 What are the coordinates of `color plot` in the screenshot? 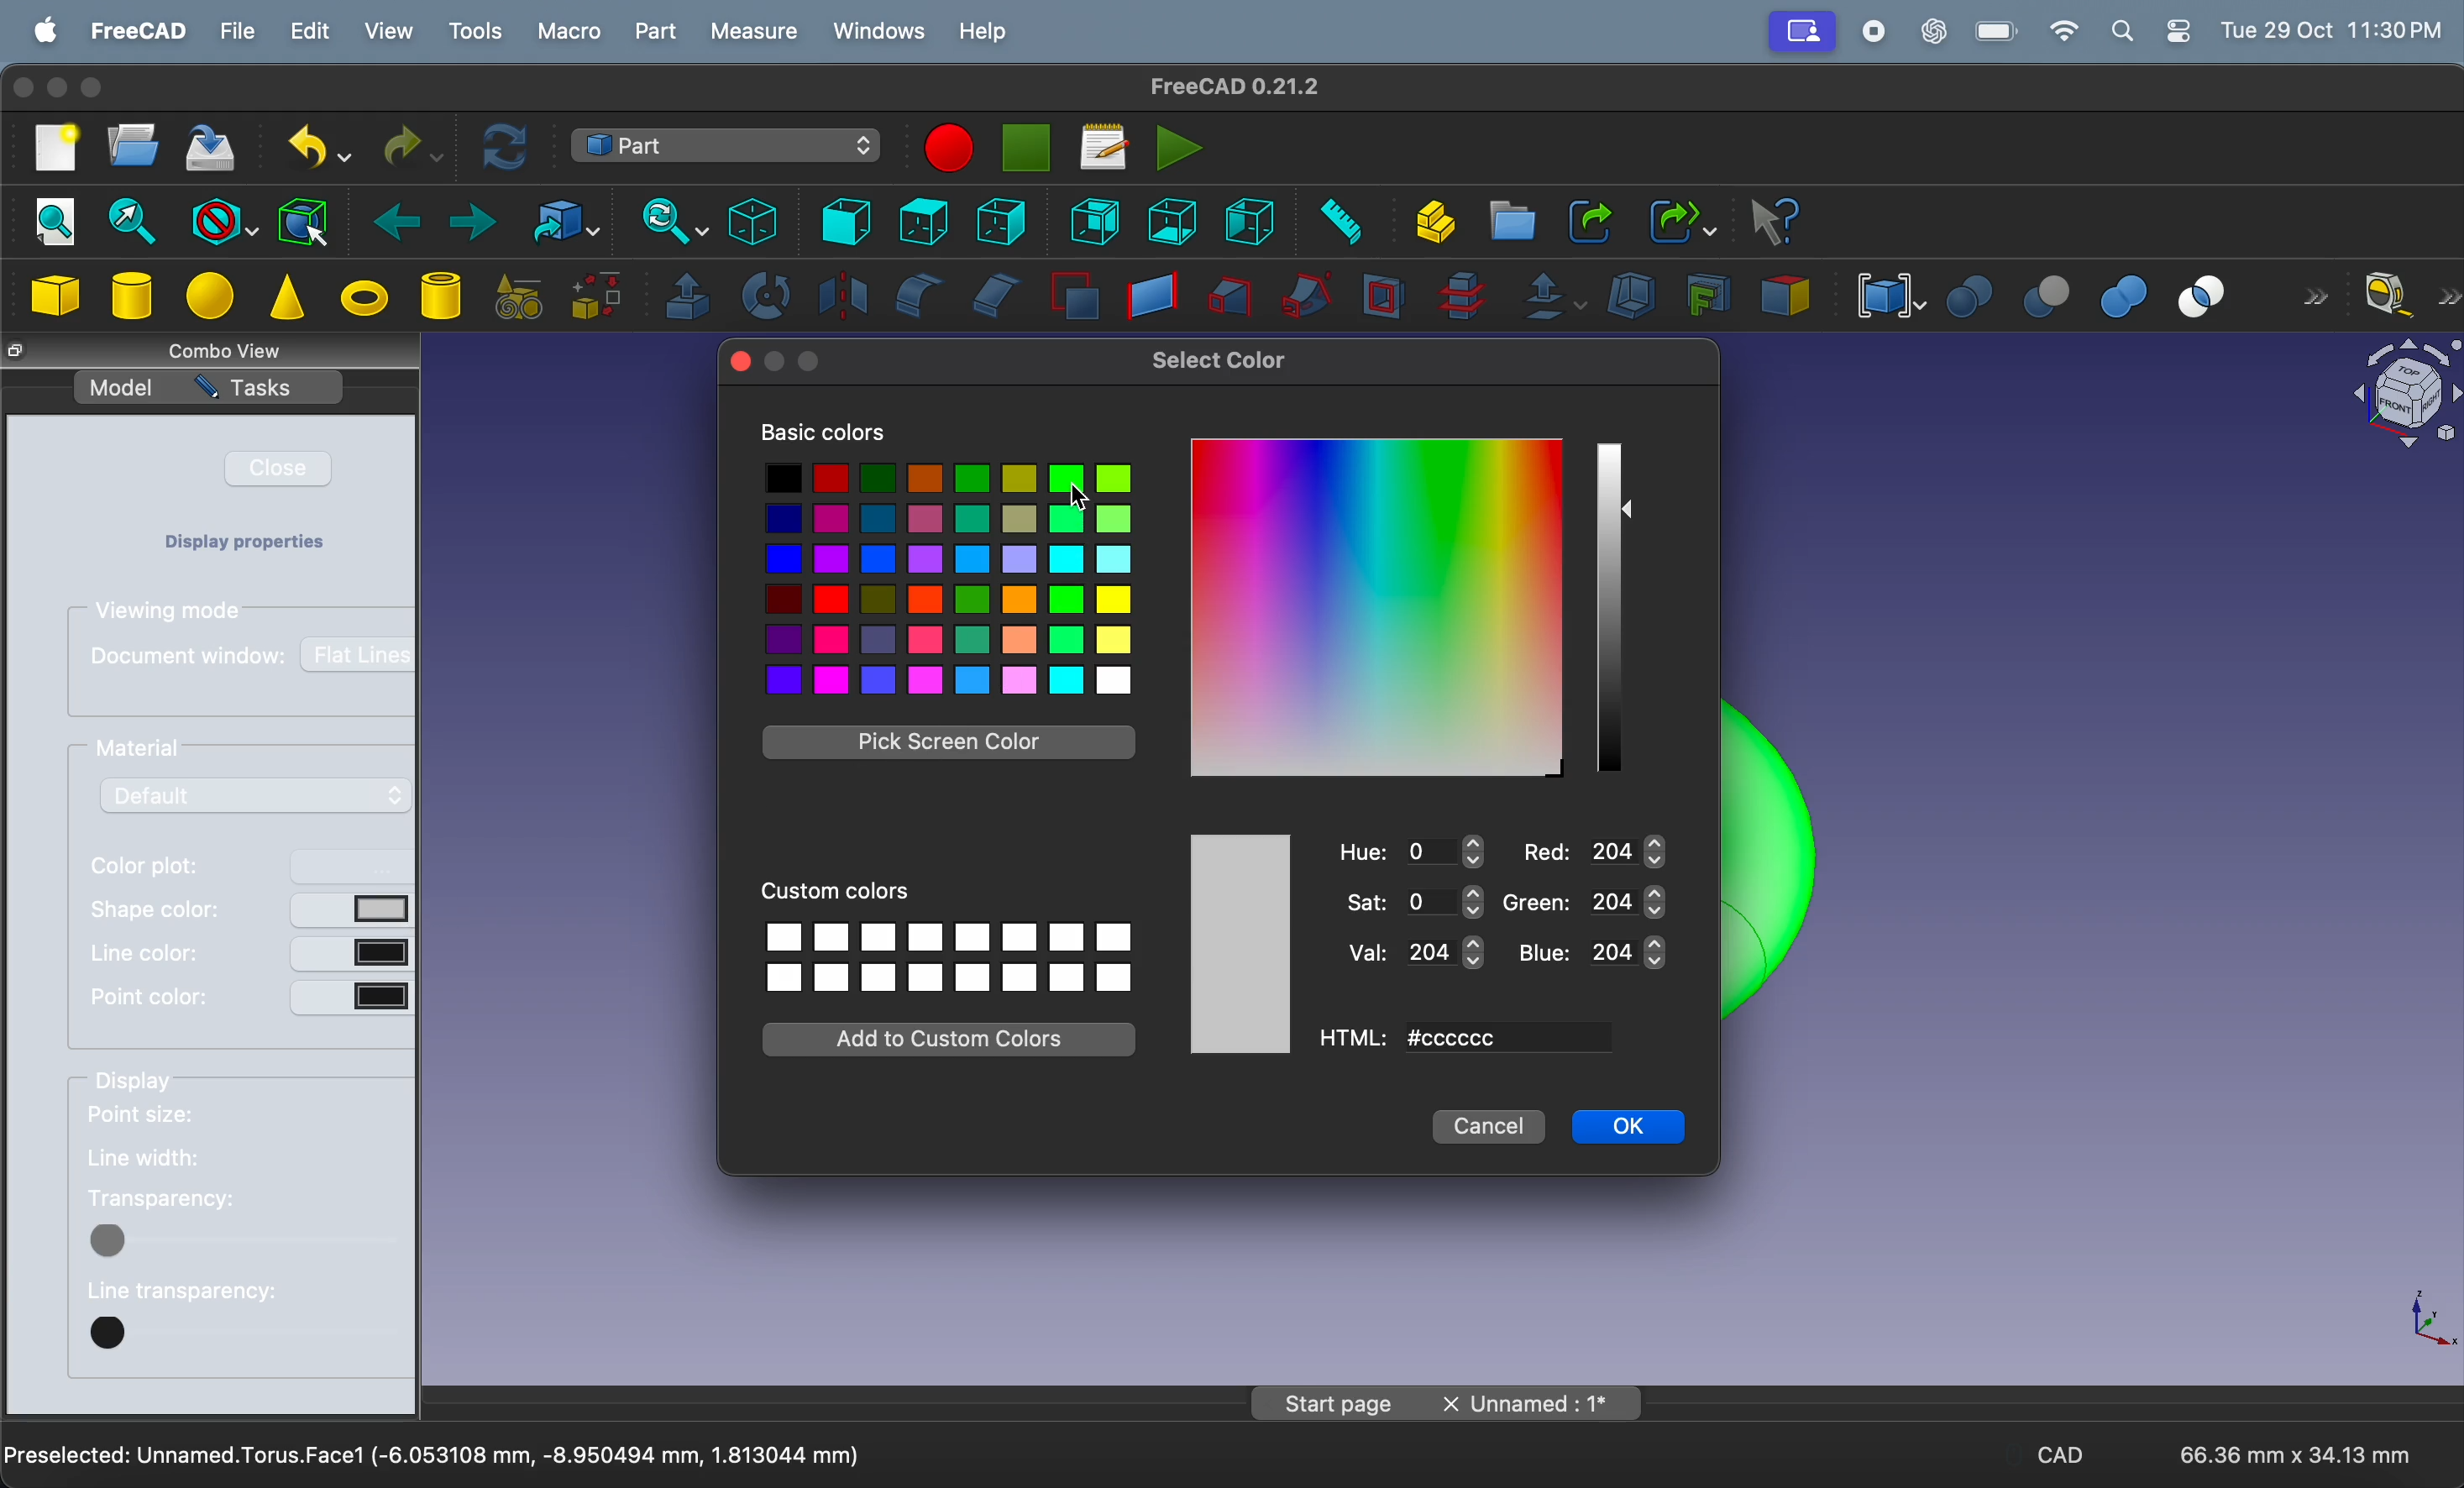 It's located at (159, 864).